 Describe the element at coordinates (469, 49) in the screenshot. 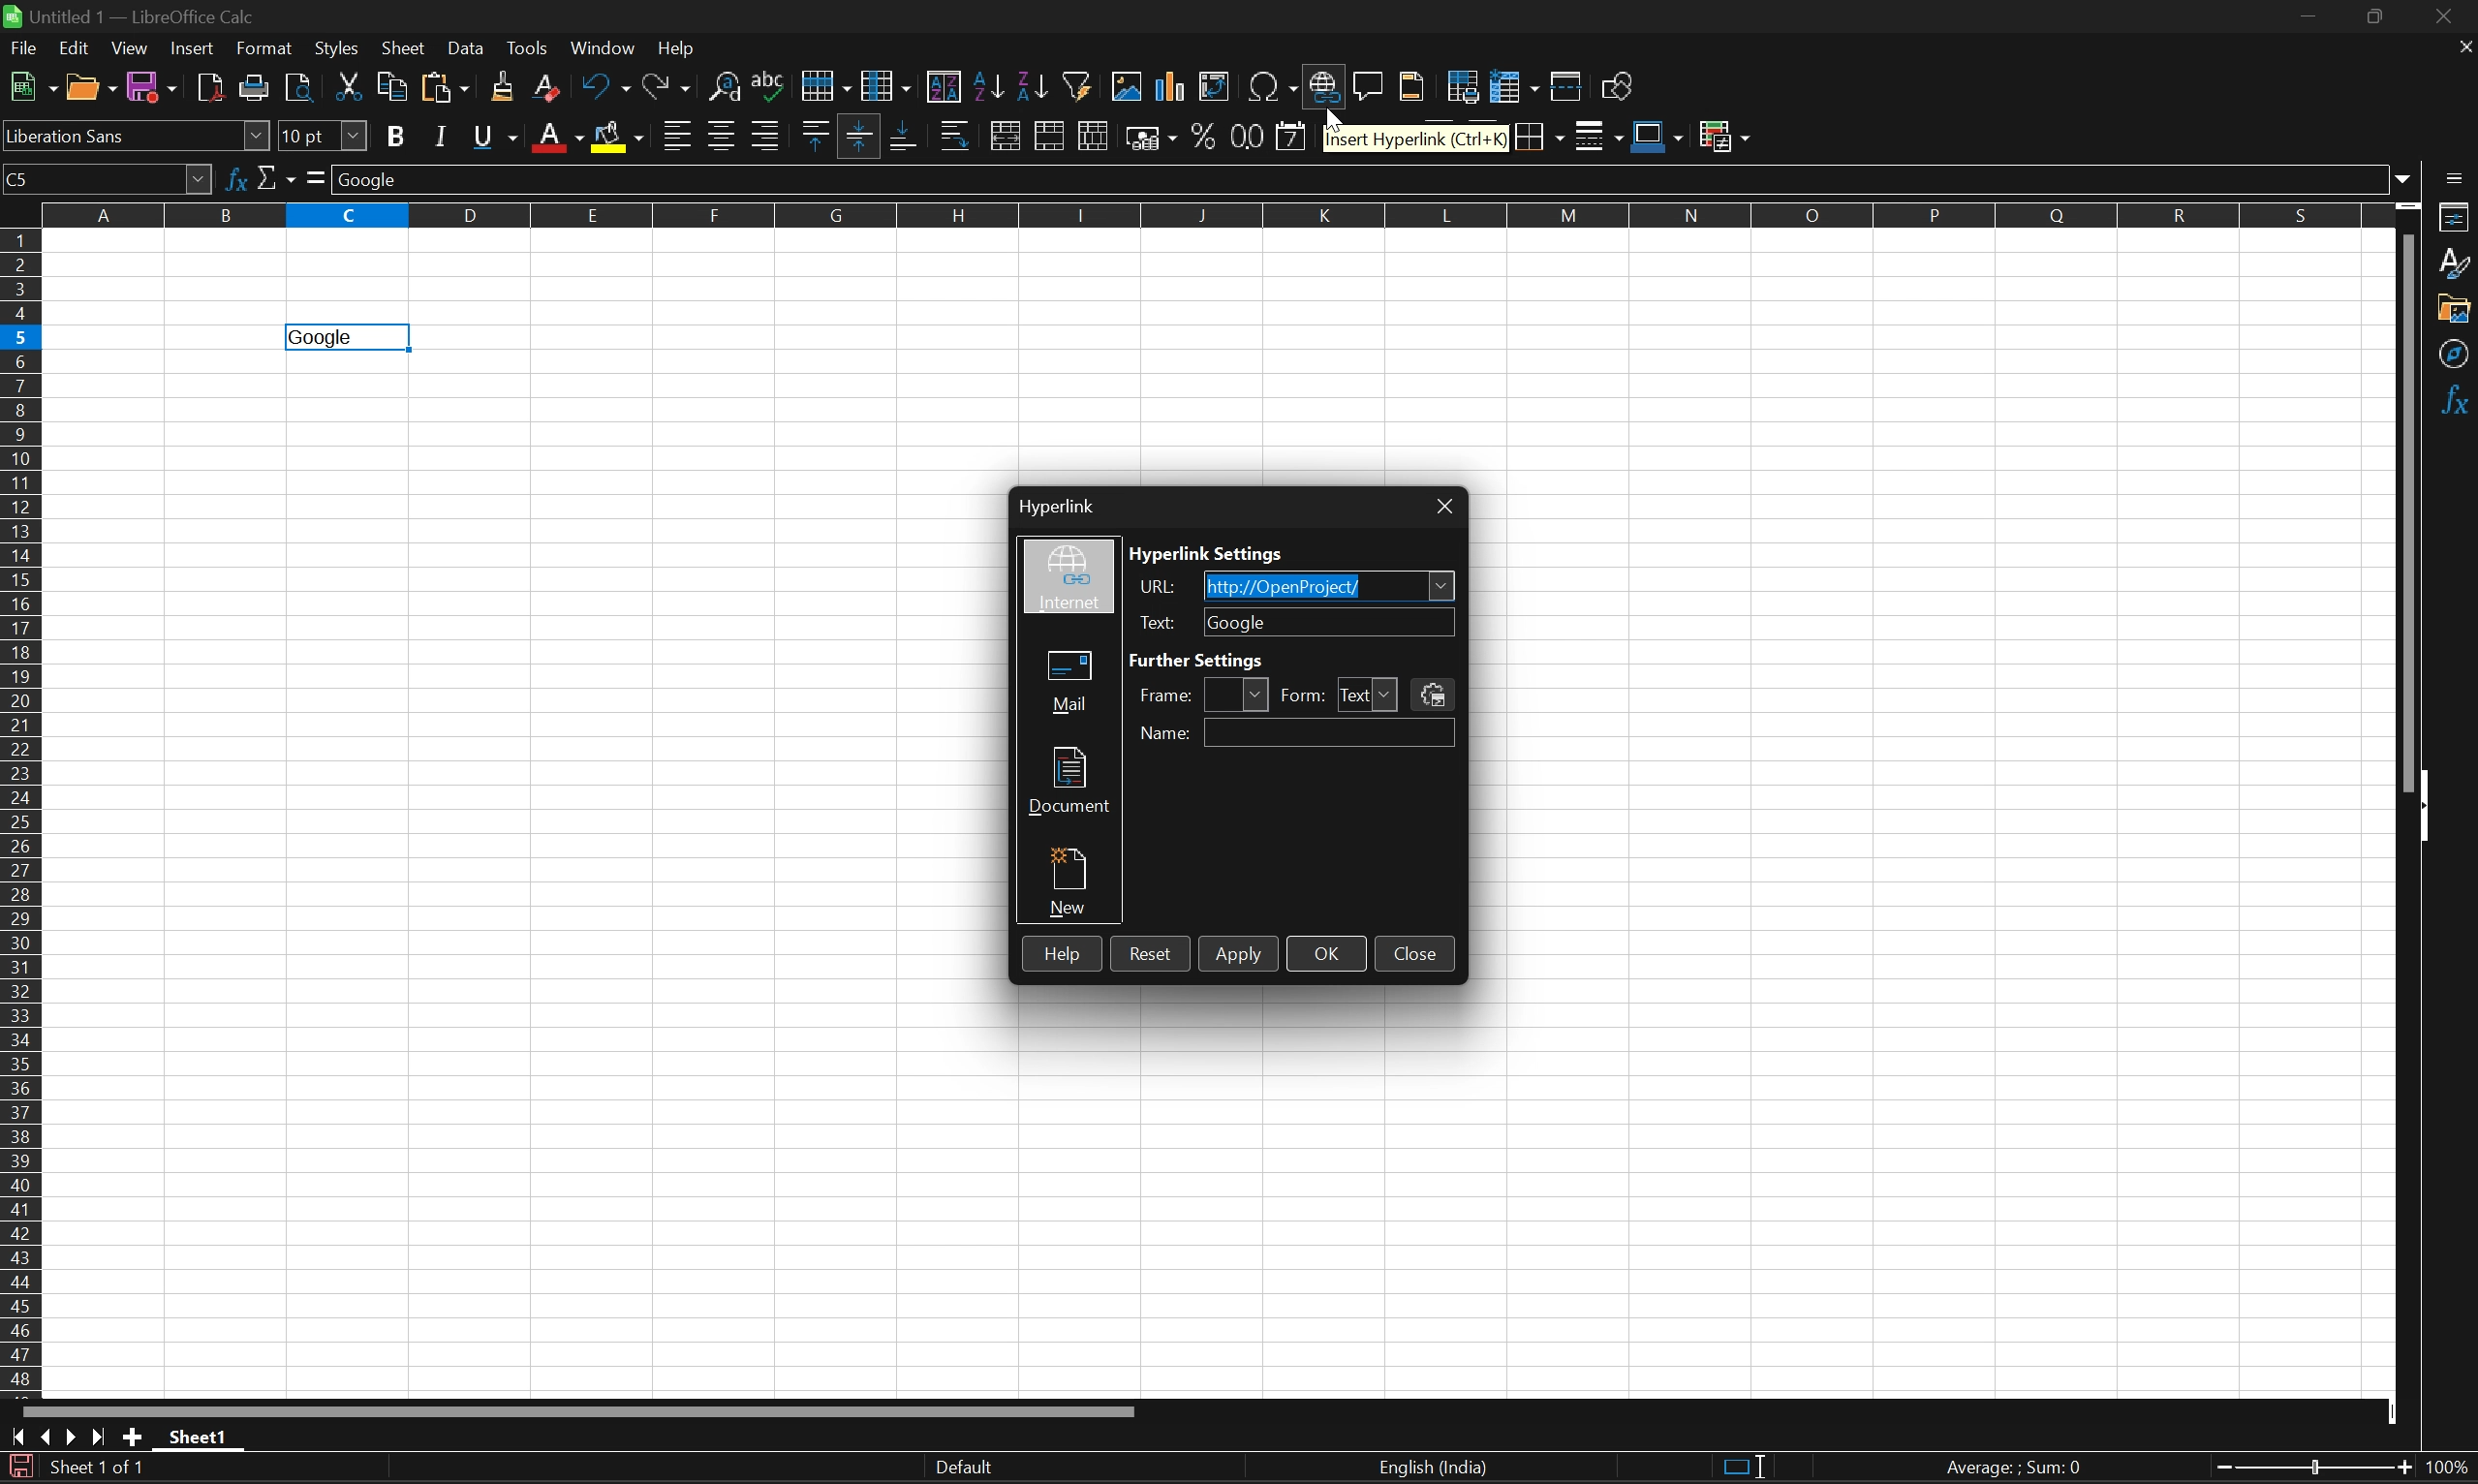

I see `Data` at that location.